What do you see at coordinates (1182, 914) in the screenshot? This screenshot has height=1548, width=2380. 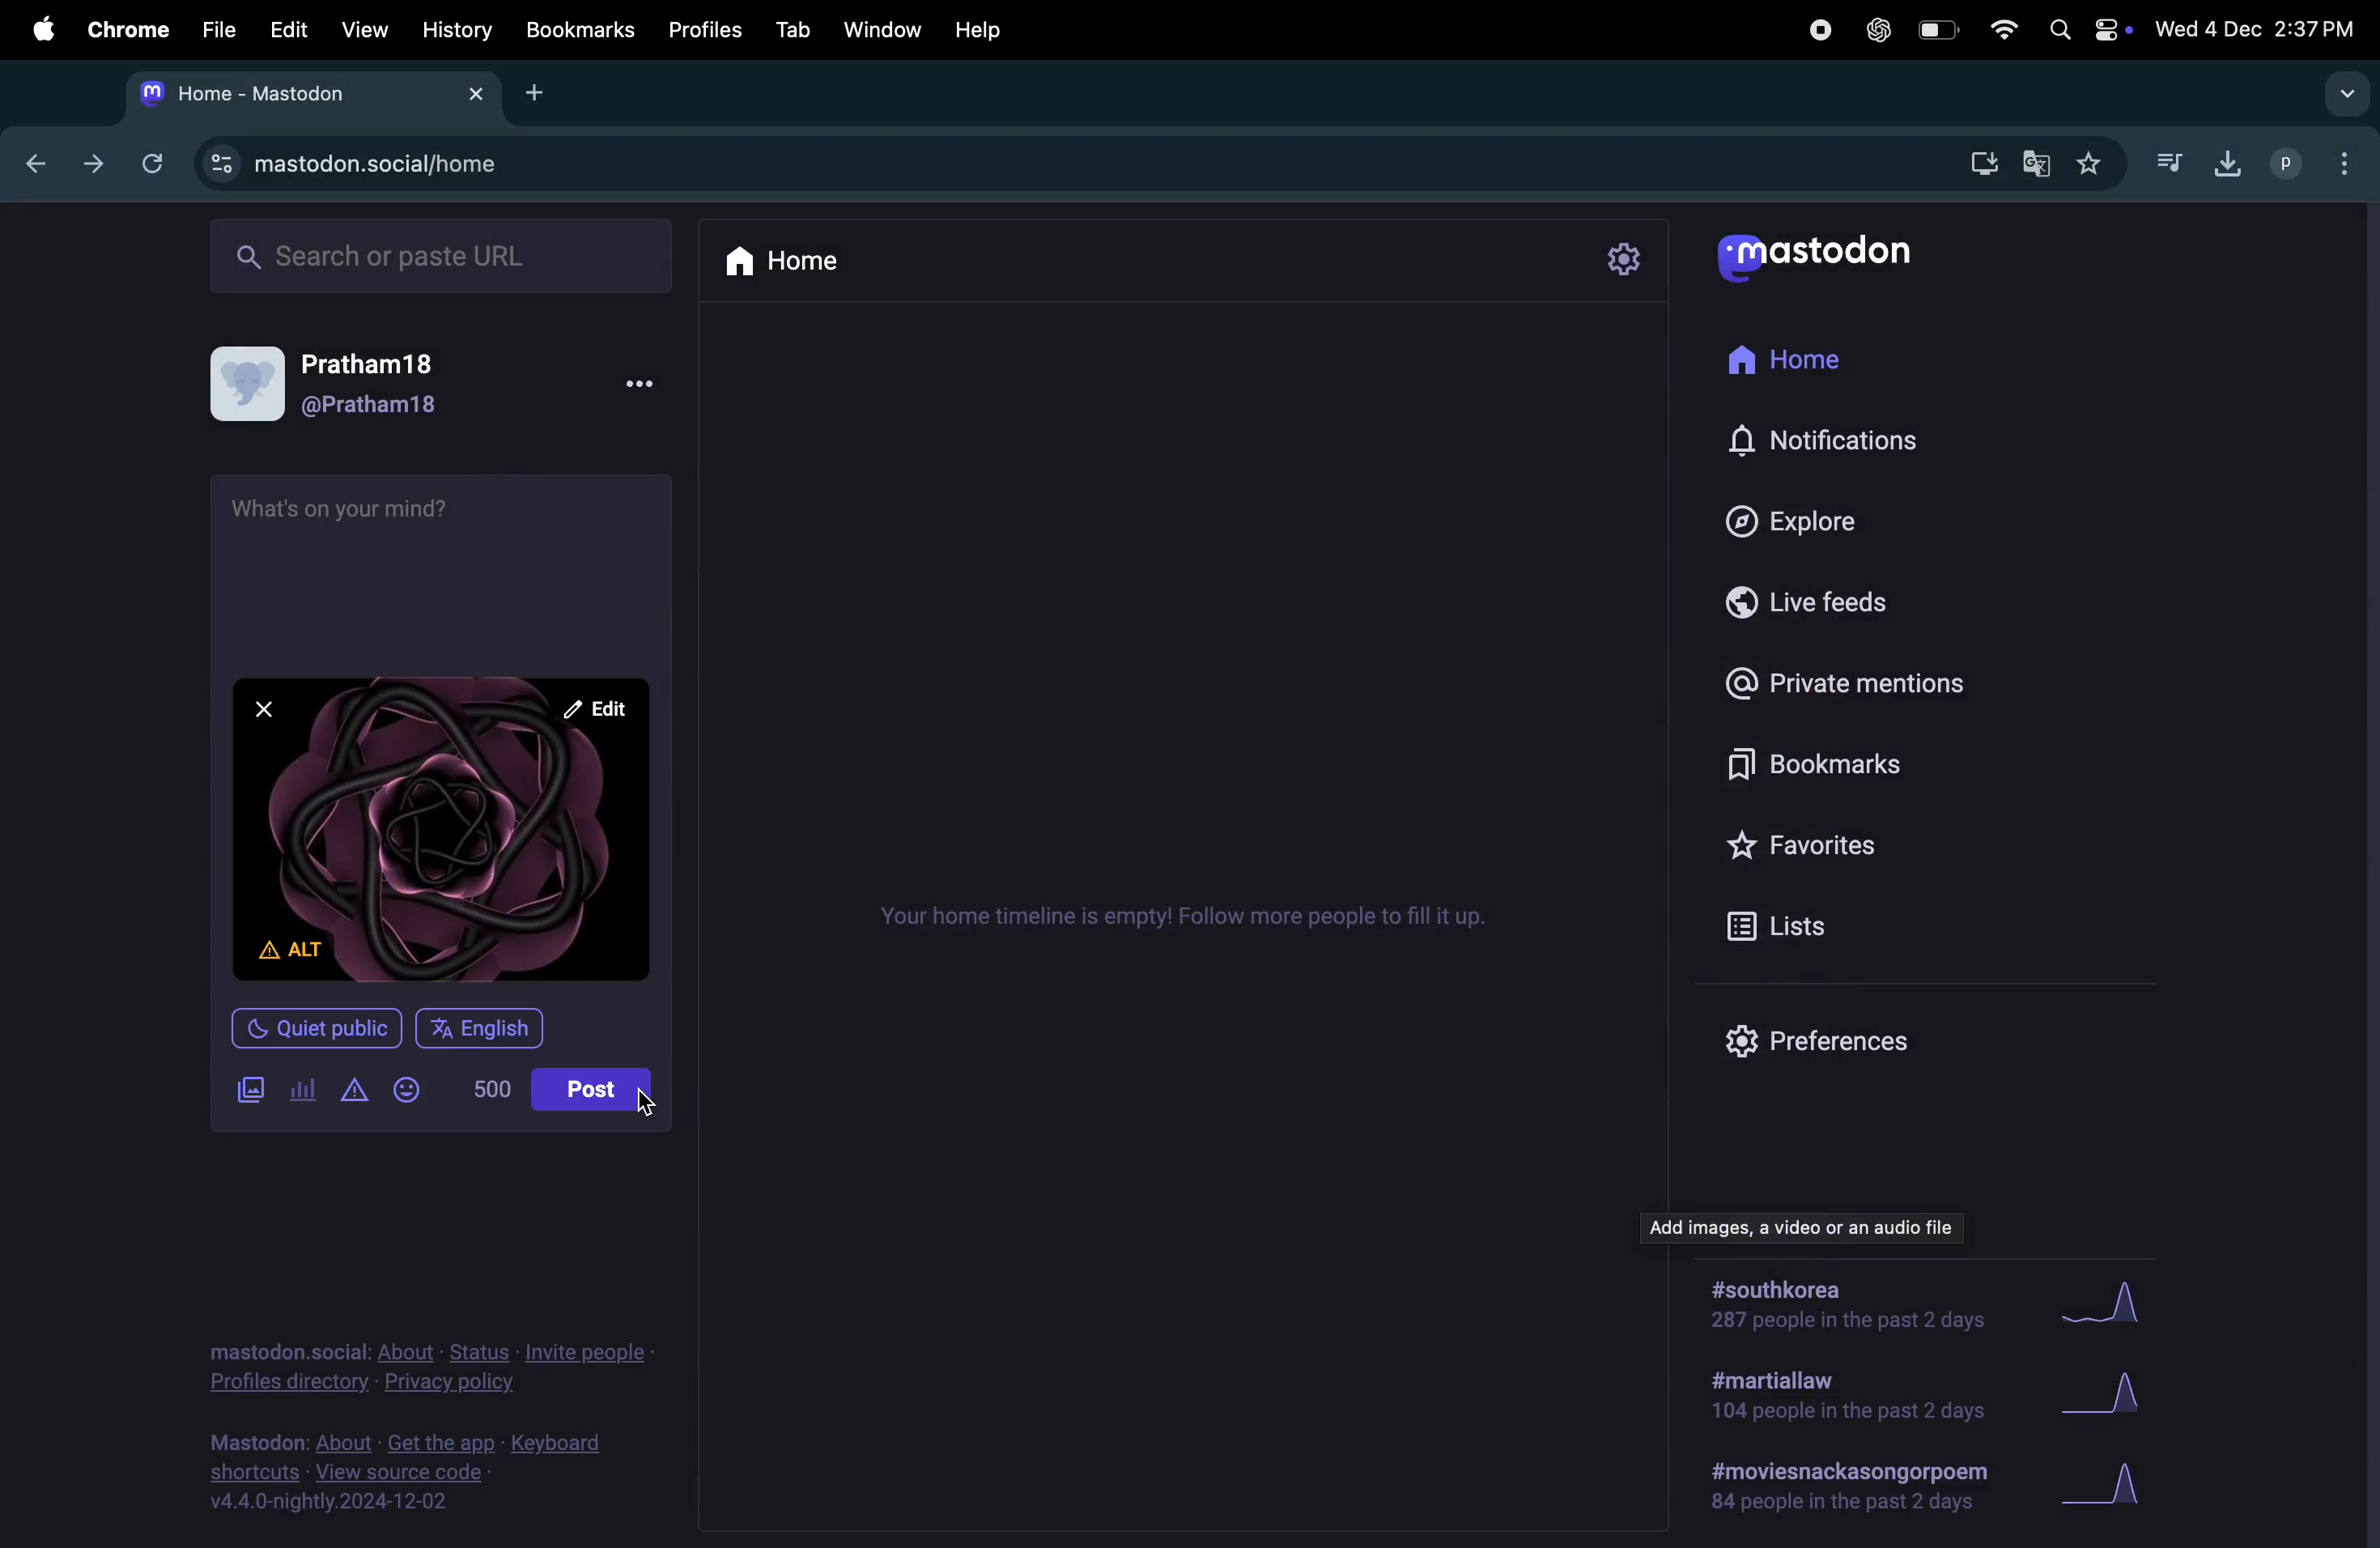 I see `timeline` at bounding box center [1182, 914].